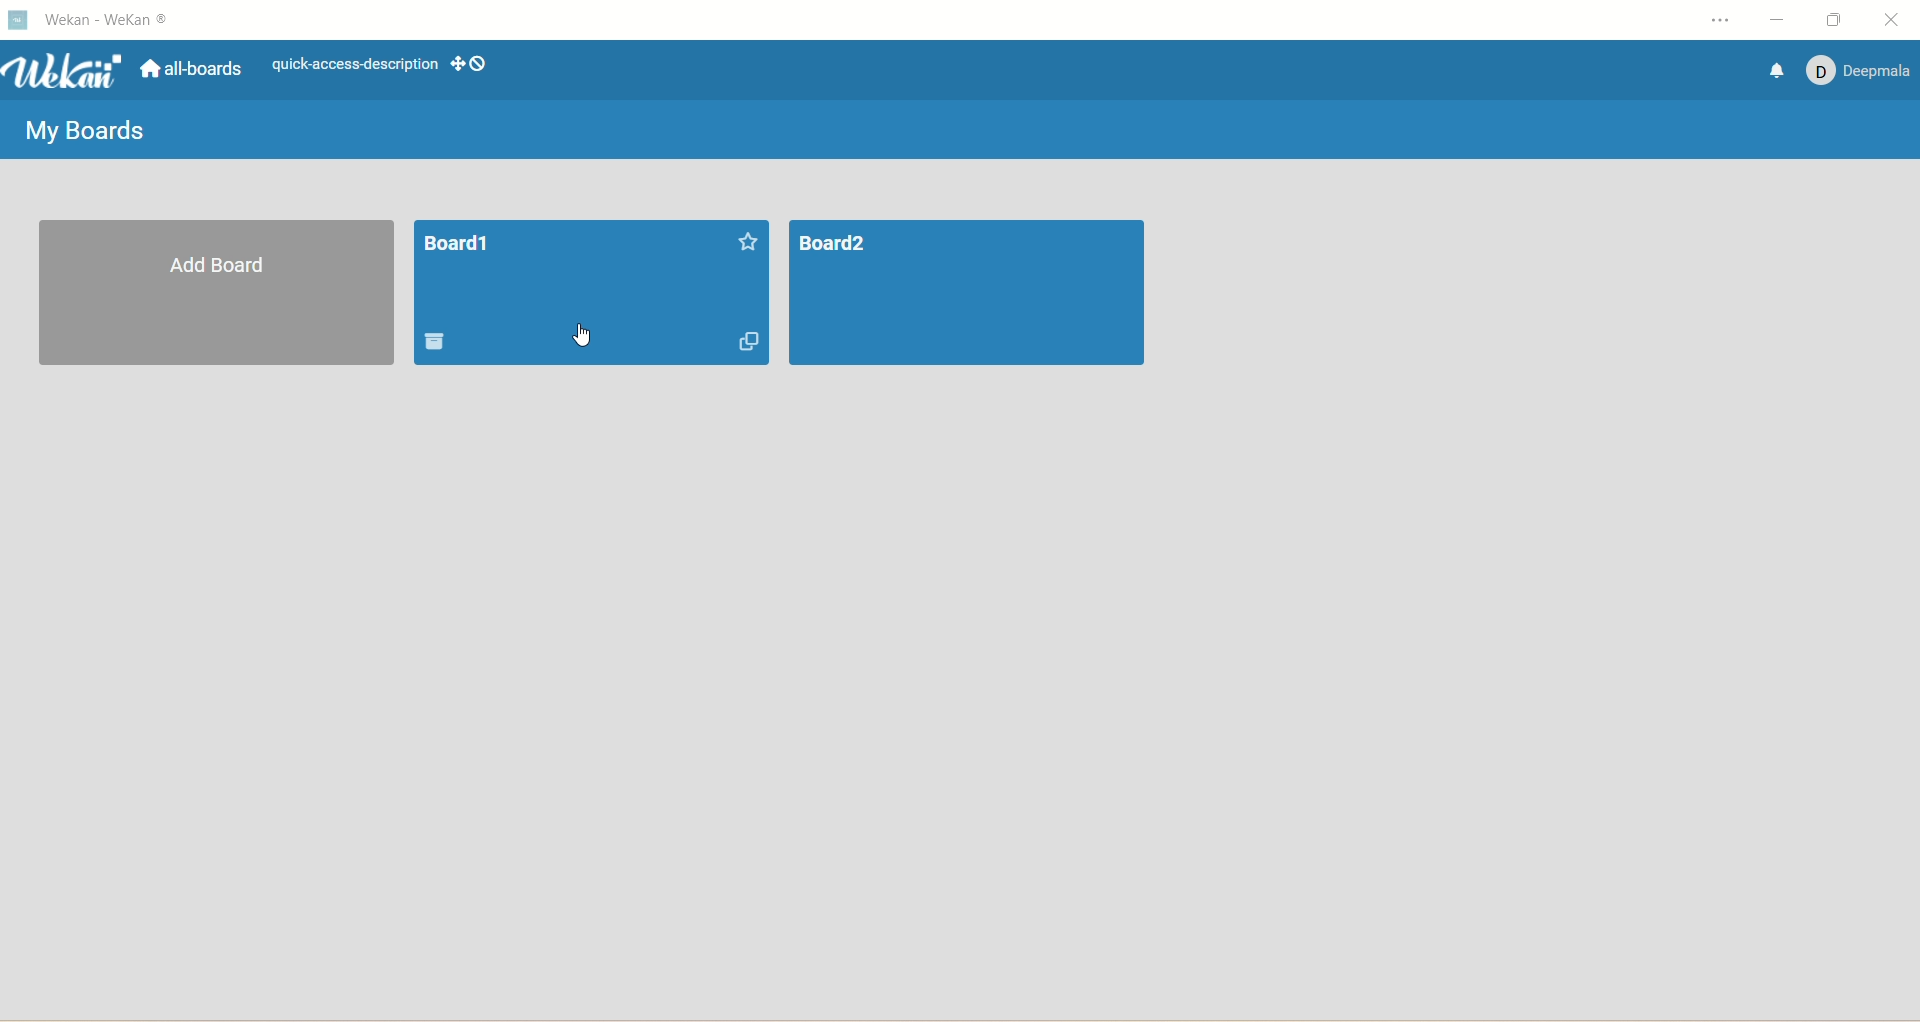 This screenshot has height=1022, width=1920. What do you see at coordinates (17, 20) in the screenshot?
I see `logo` at bounding box center [17, 20].